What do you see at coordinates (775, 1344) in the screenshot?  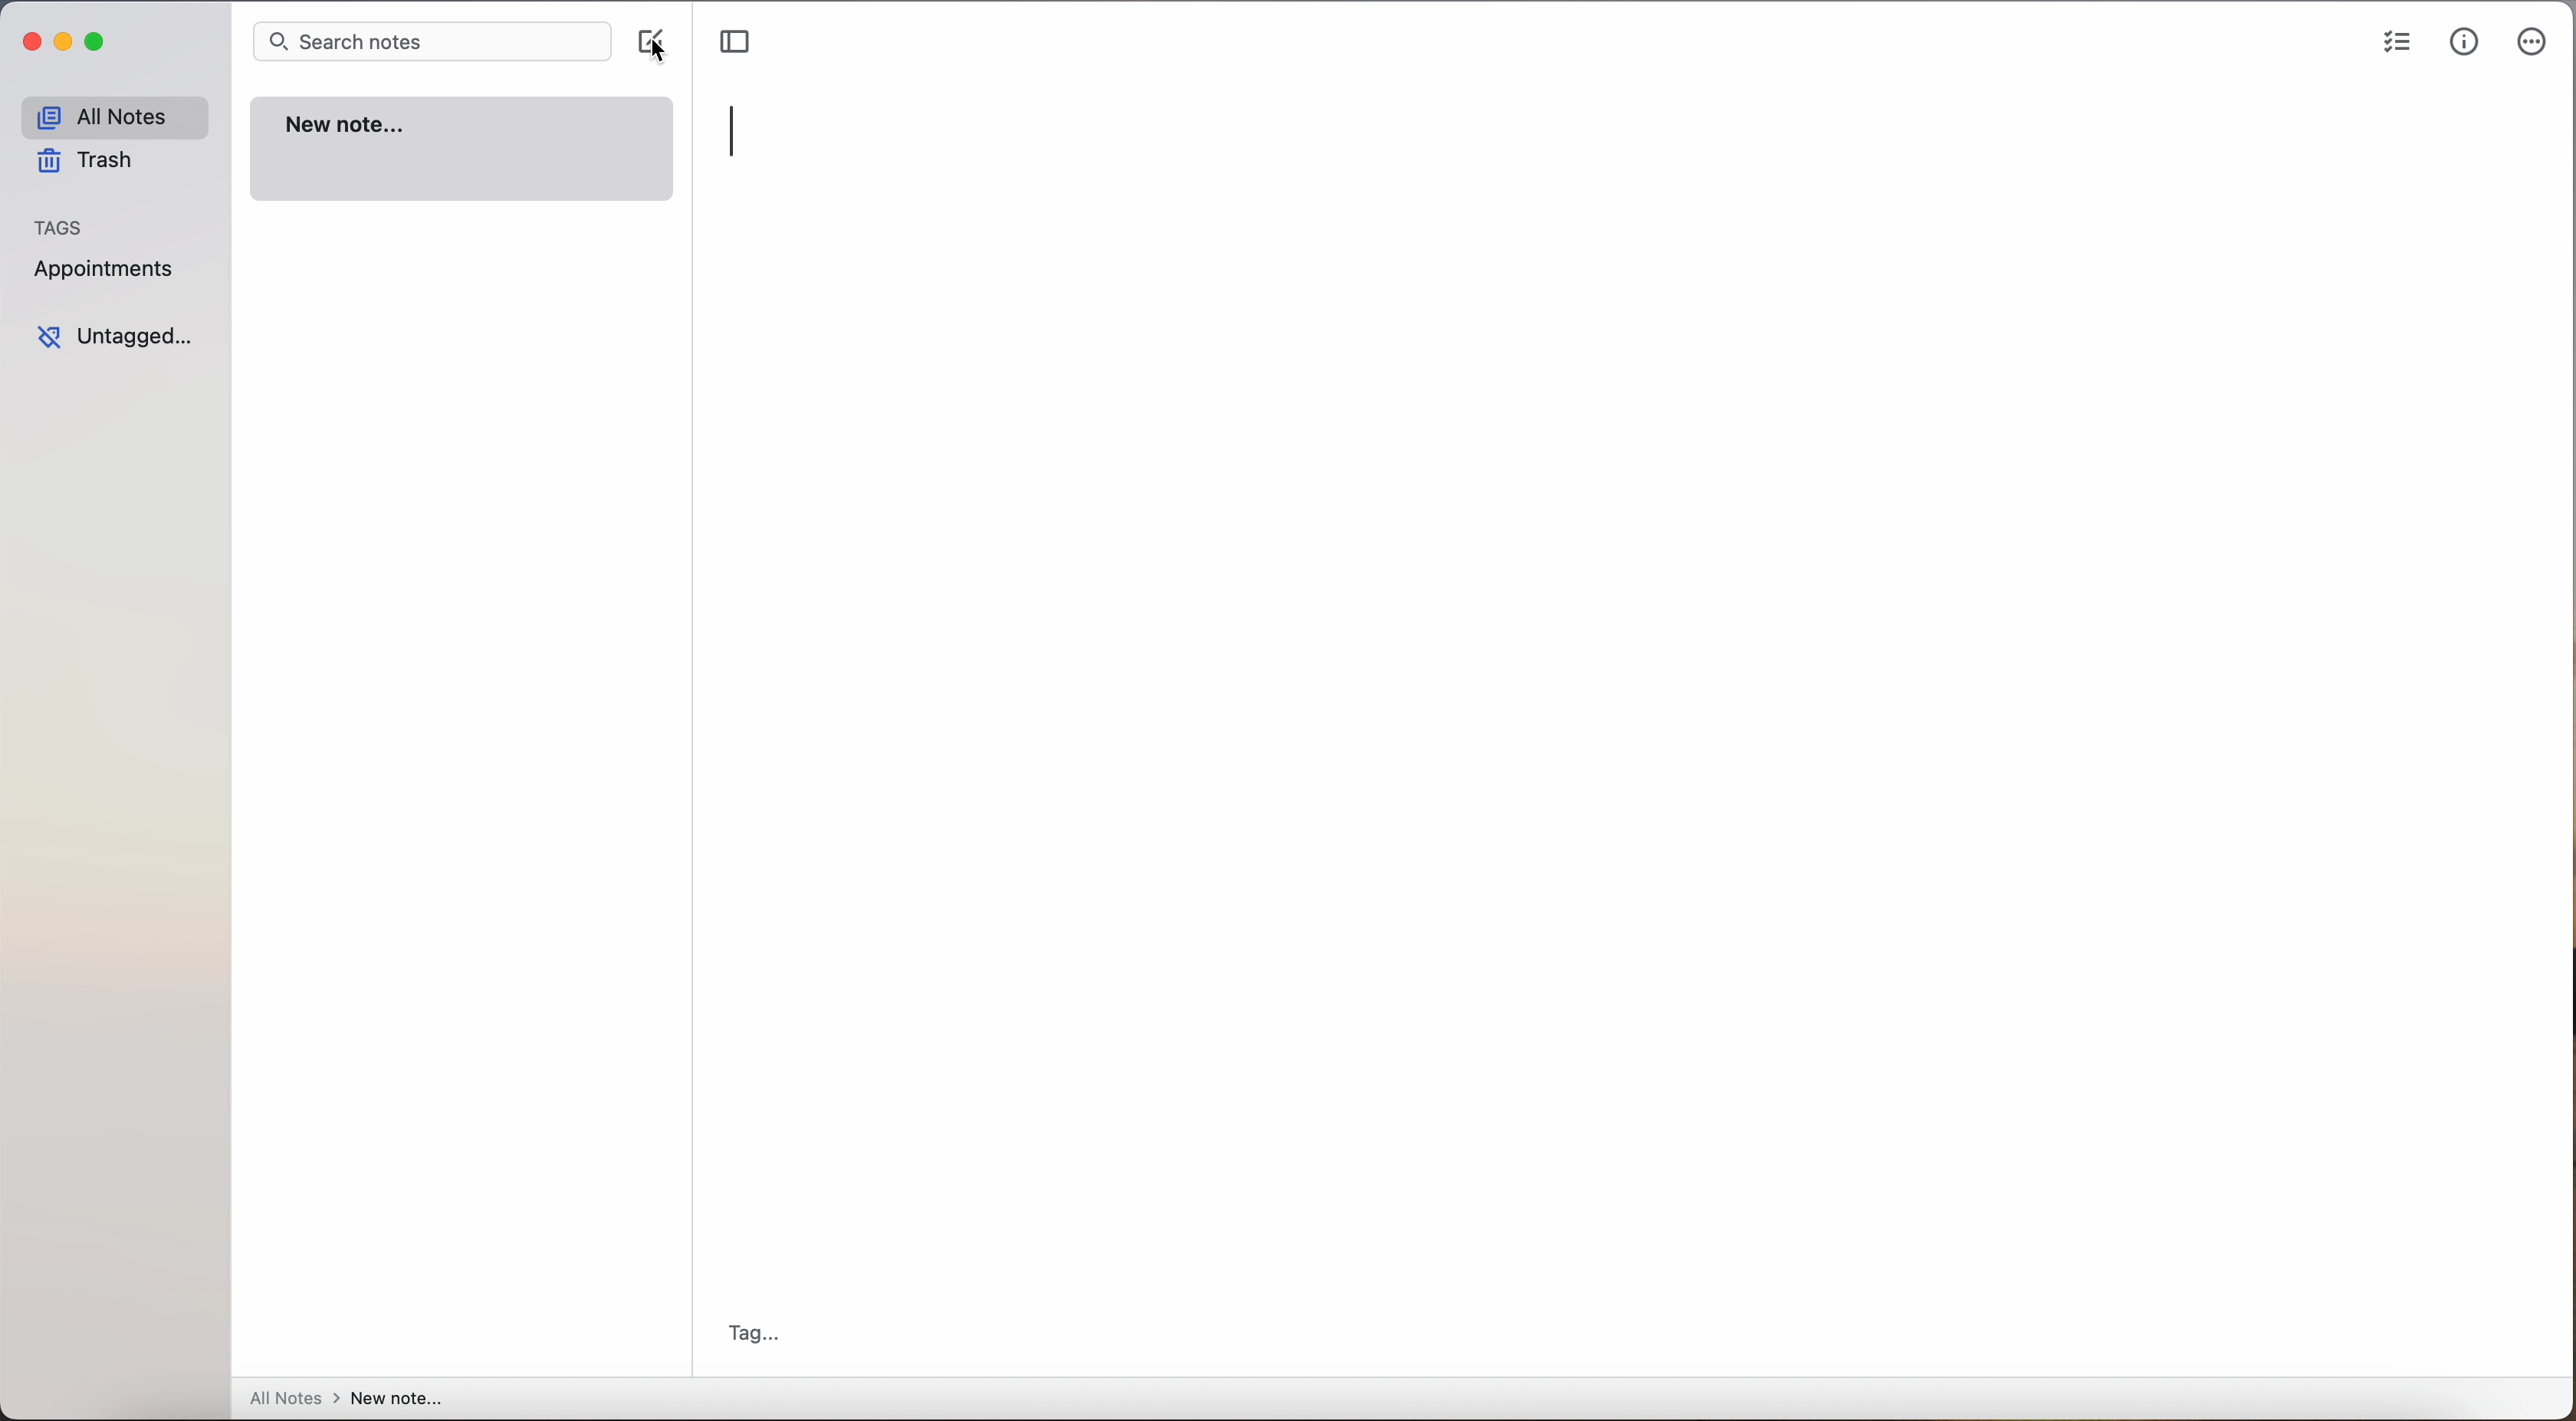 I see `tag` at bounding box center [775, 1344].